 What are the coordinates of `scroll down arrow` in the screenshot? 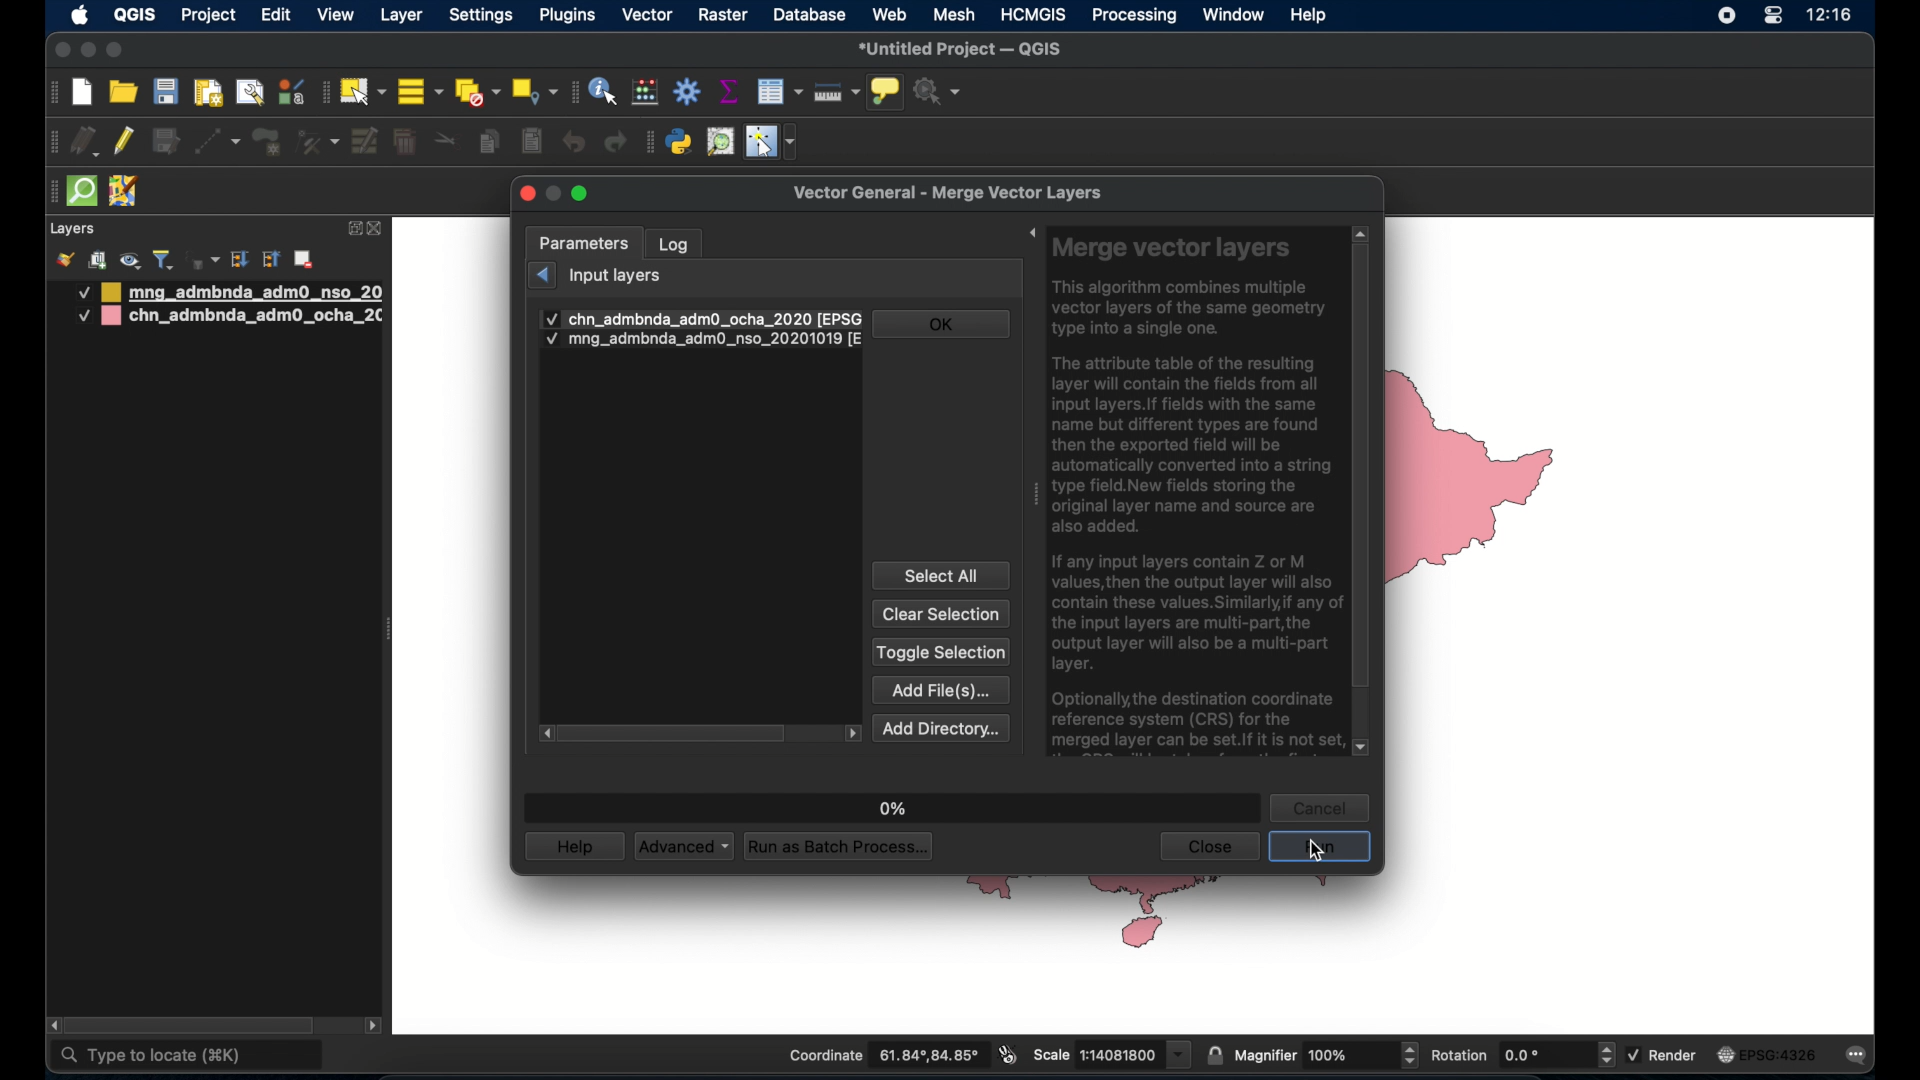 It's located at (1363, 749).